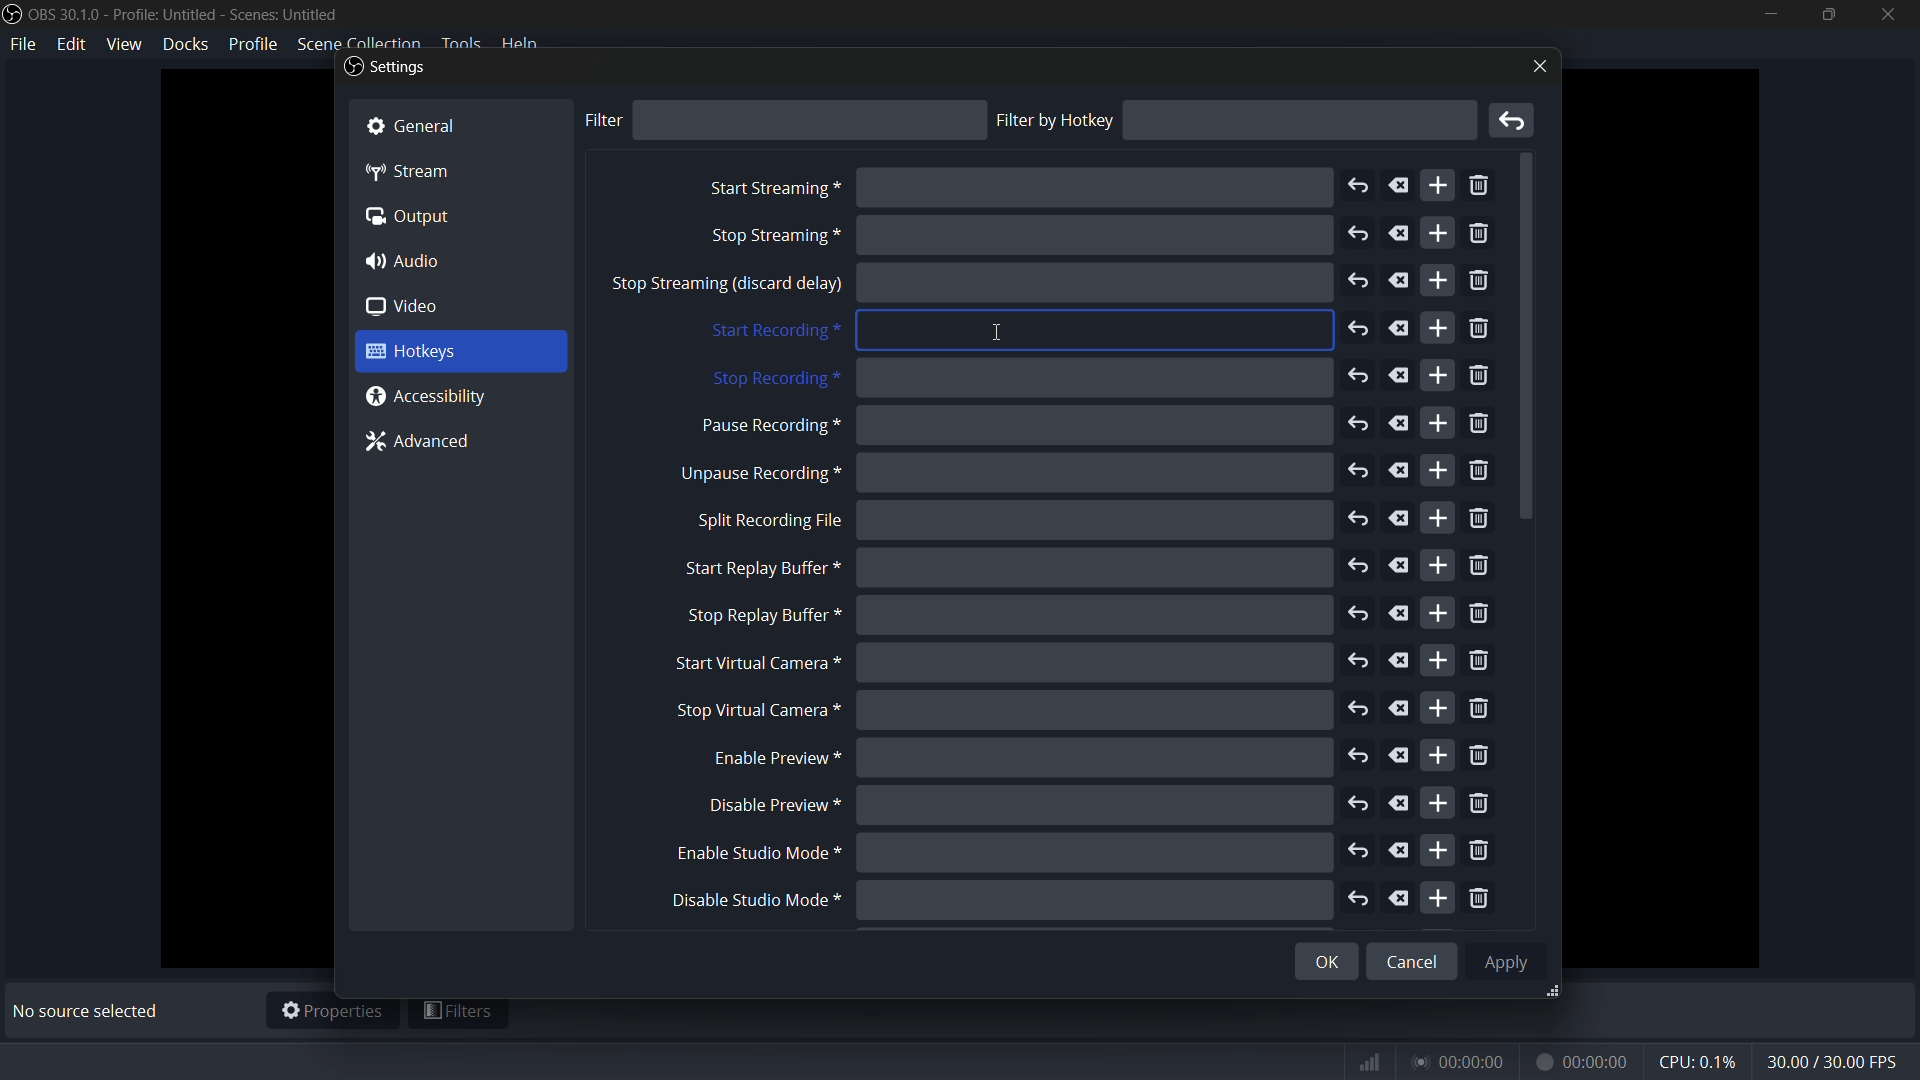 This screenshot has height=1080, width=1920. What do you see at coordinates (1479, 852) in the screenshot?
I see `remove` at bounding box center [1479, 852].